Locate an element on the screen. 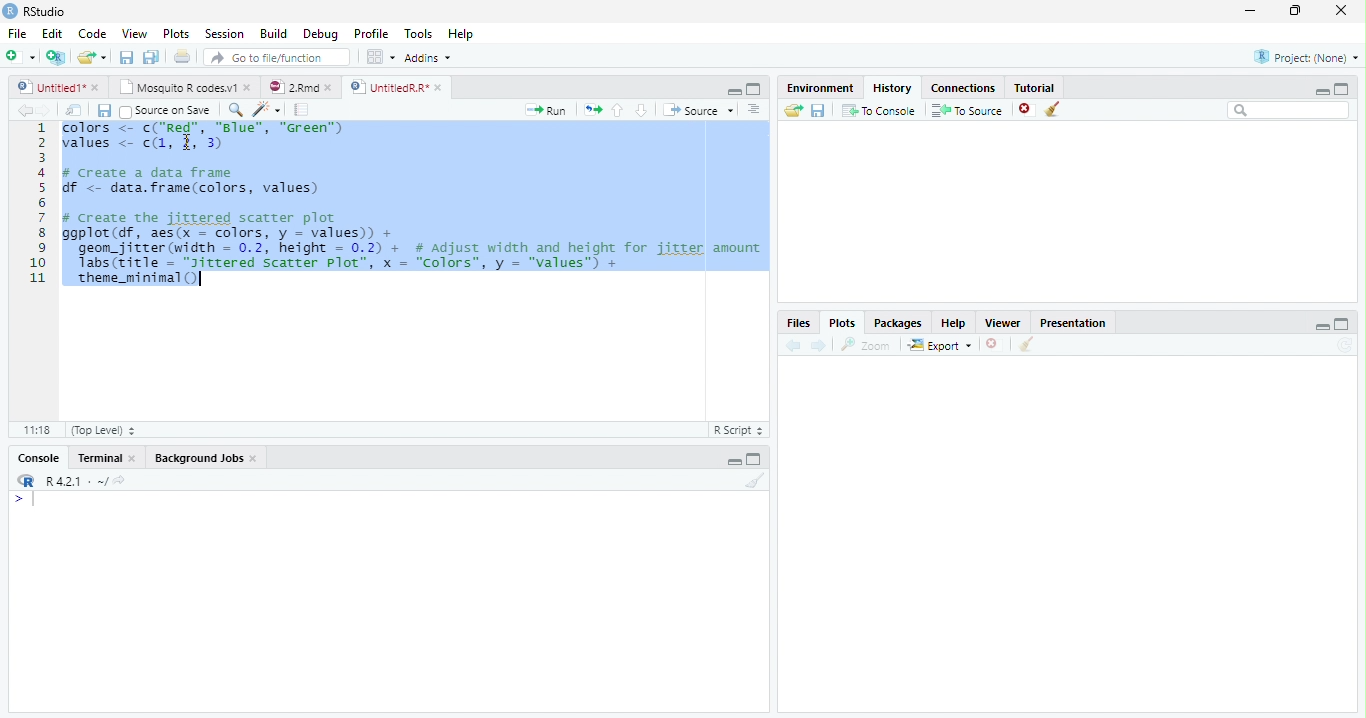 This screenshot has height=718, width=1366. Print the current file is located at coordinates (183, 56).